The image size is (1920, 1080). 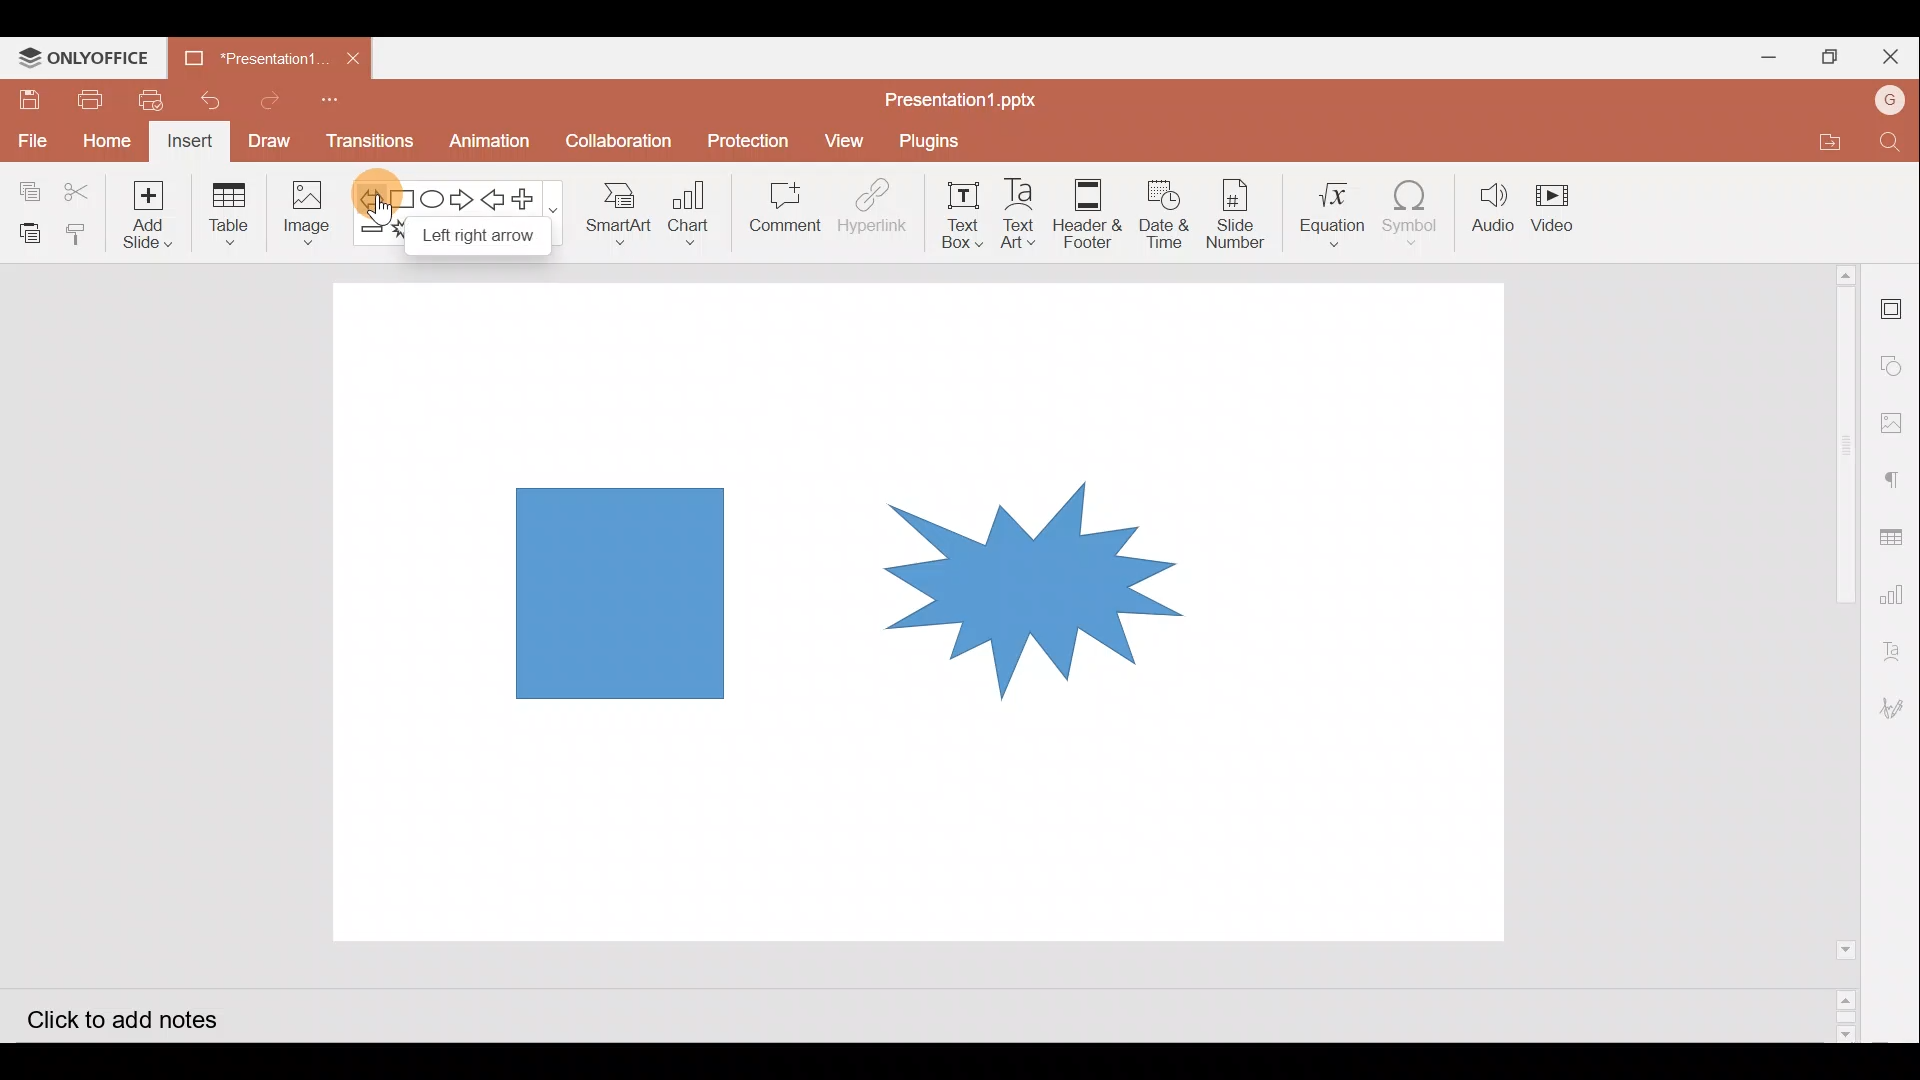 What do you see at coordinates (25, 184) in the screenshot?
I see `Copy` at bounding box center [25, 184].